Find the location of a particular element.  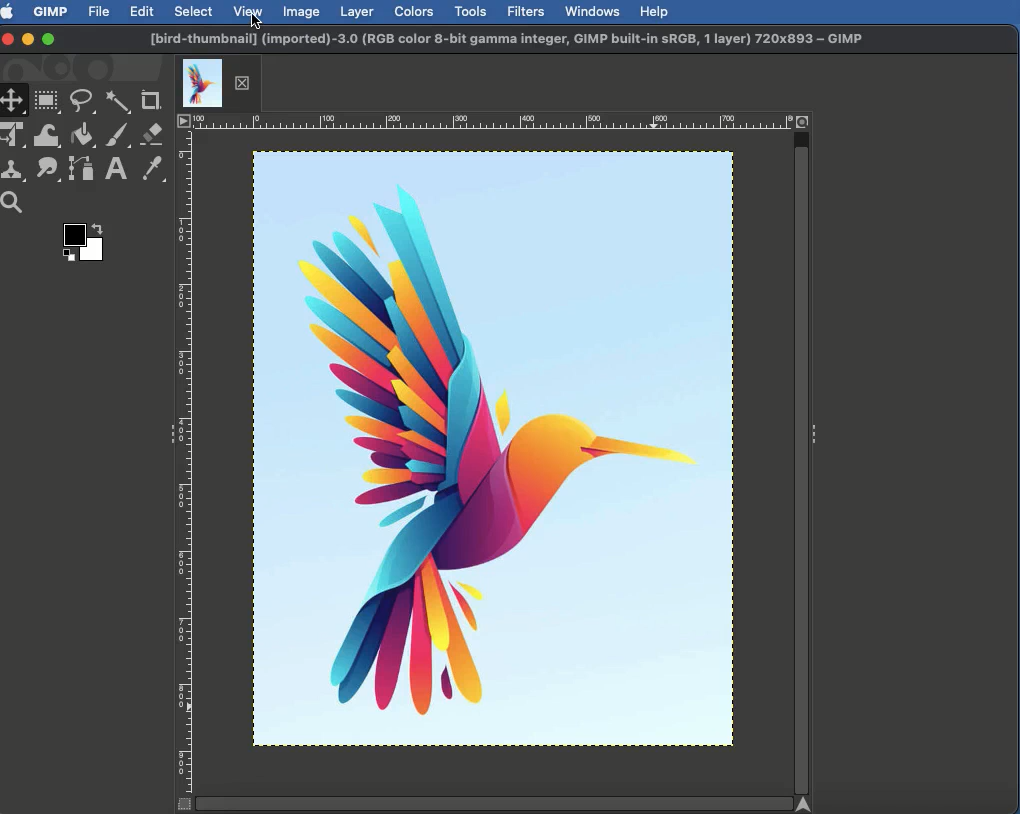

Paint is located at coordinates (116, 137).